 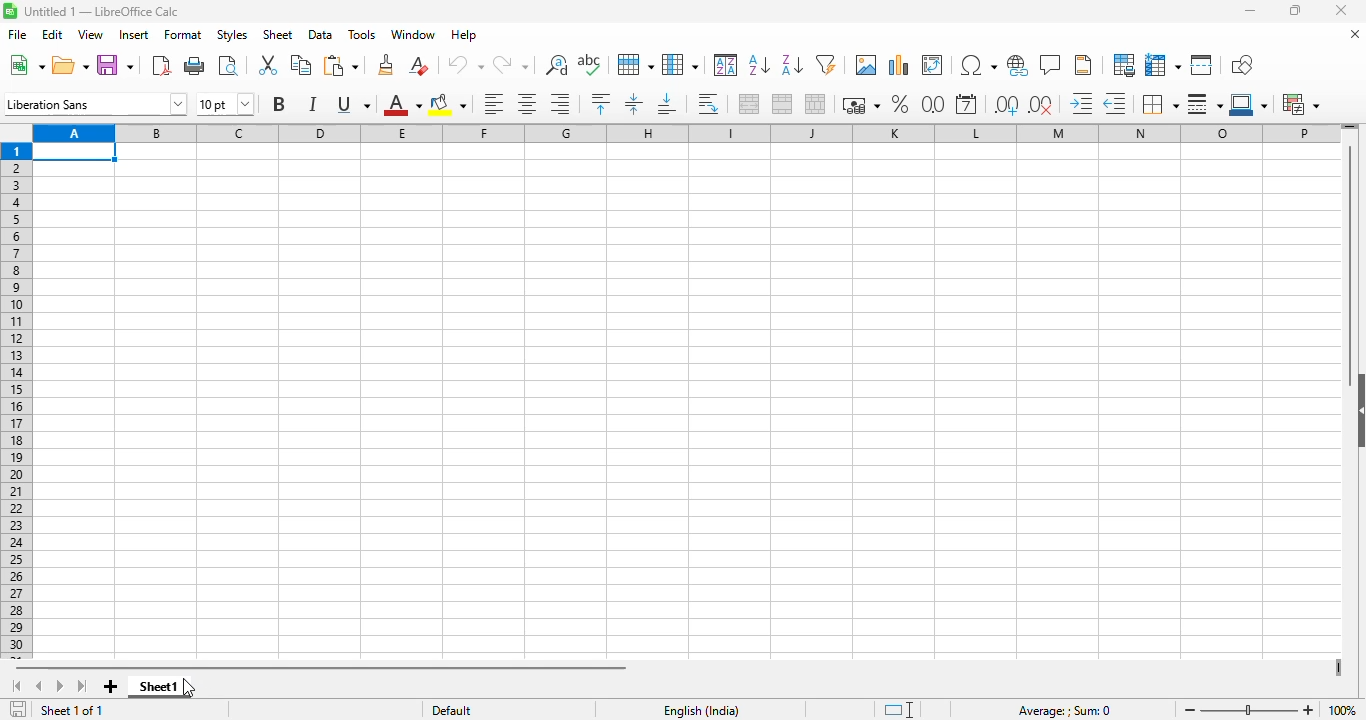 What do you see at coordinates (464, 35) in the screenshot?
I see `help` at bounding box center [464, 35].